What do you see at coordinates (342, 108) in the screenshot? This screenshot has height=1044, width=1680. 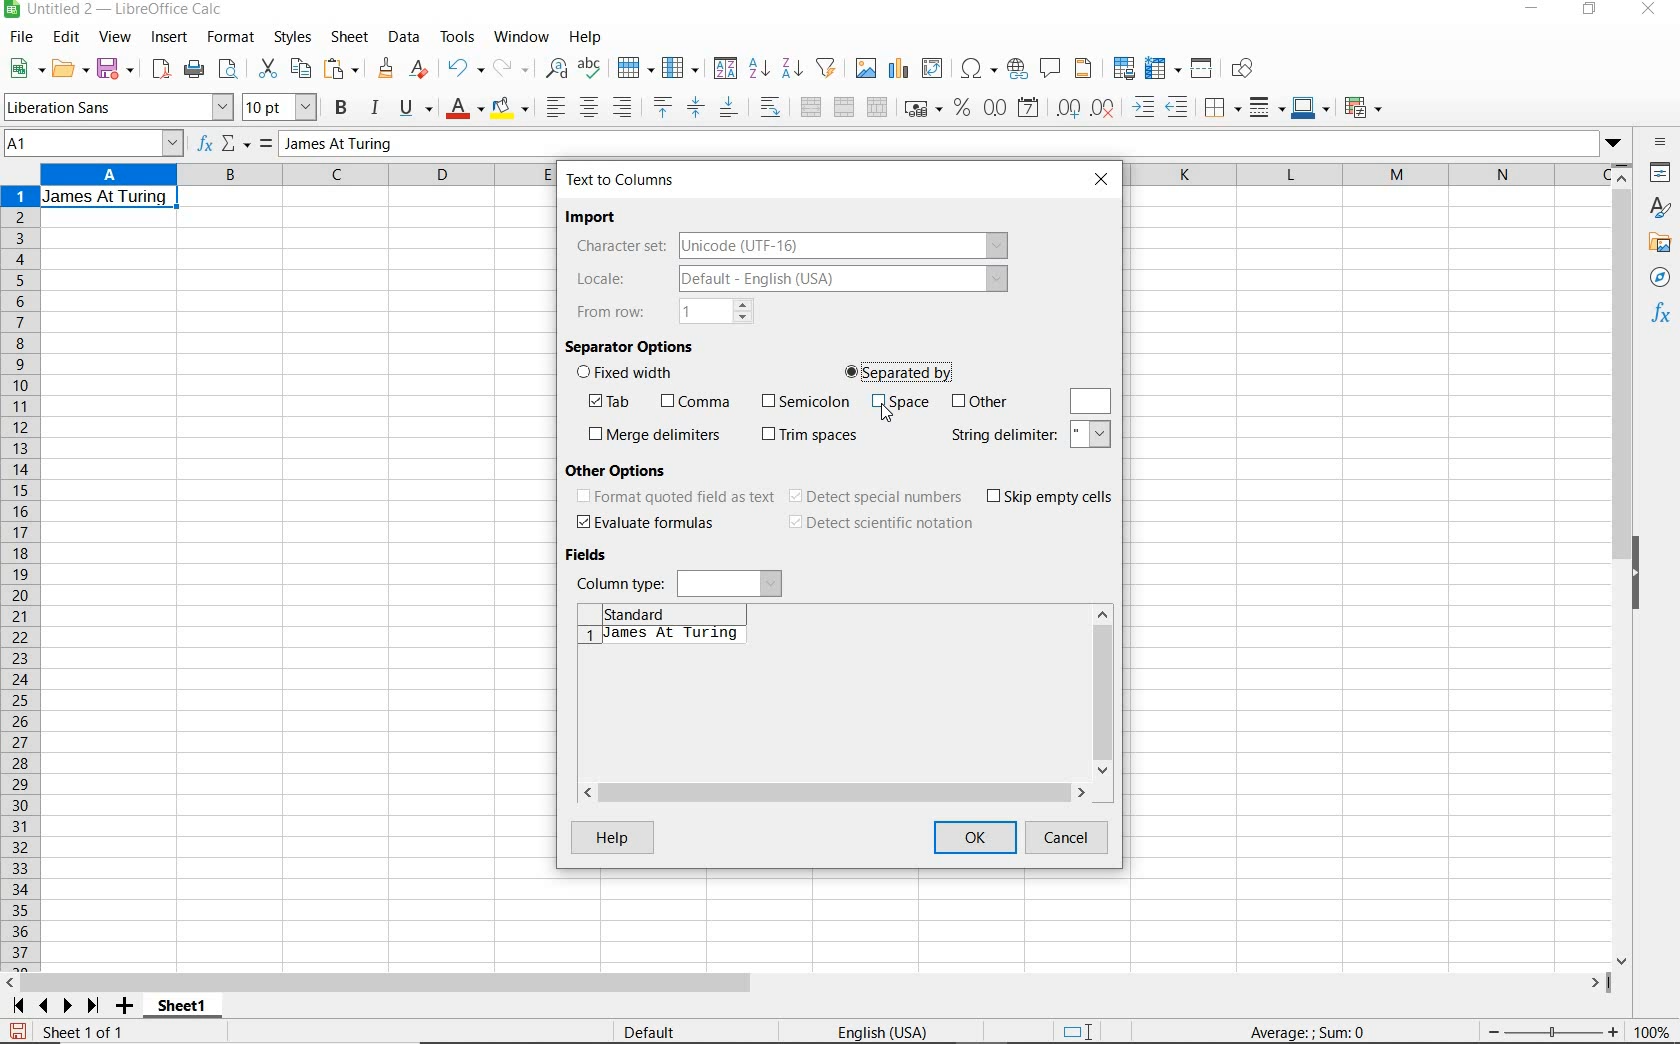 I see `bold` at bounding box center [342, 108].